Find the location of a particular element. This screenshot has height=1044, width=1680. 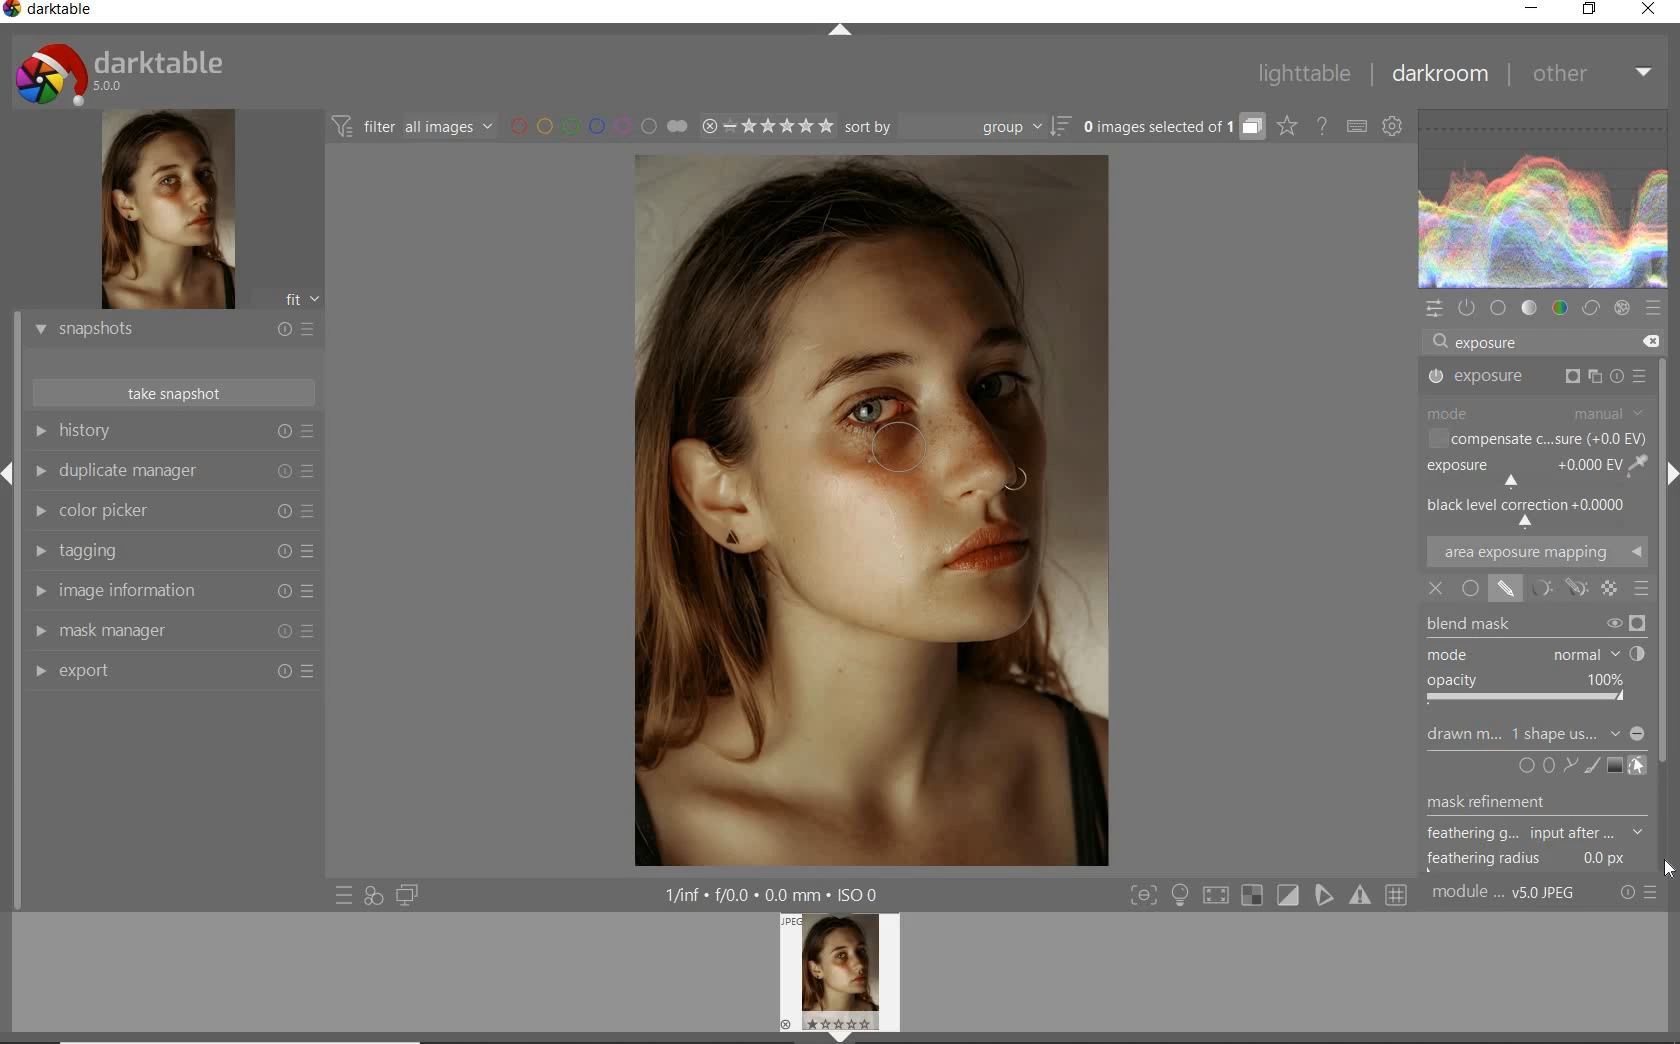

mask manager is located at coordinates (177, 631).